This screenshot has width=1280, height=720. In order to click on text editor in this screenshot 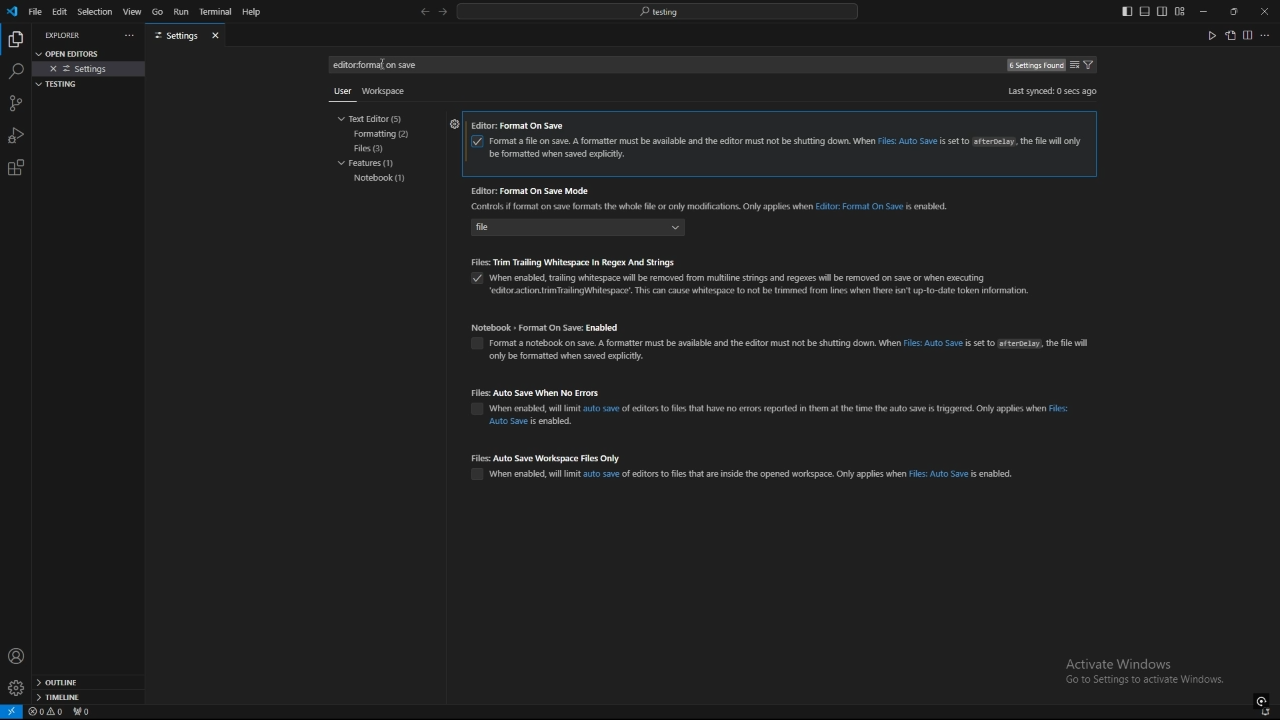, I will do `click(375, 118)`.